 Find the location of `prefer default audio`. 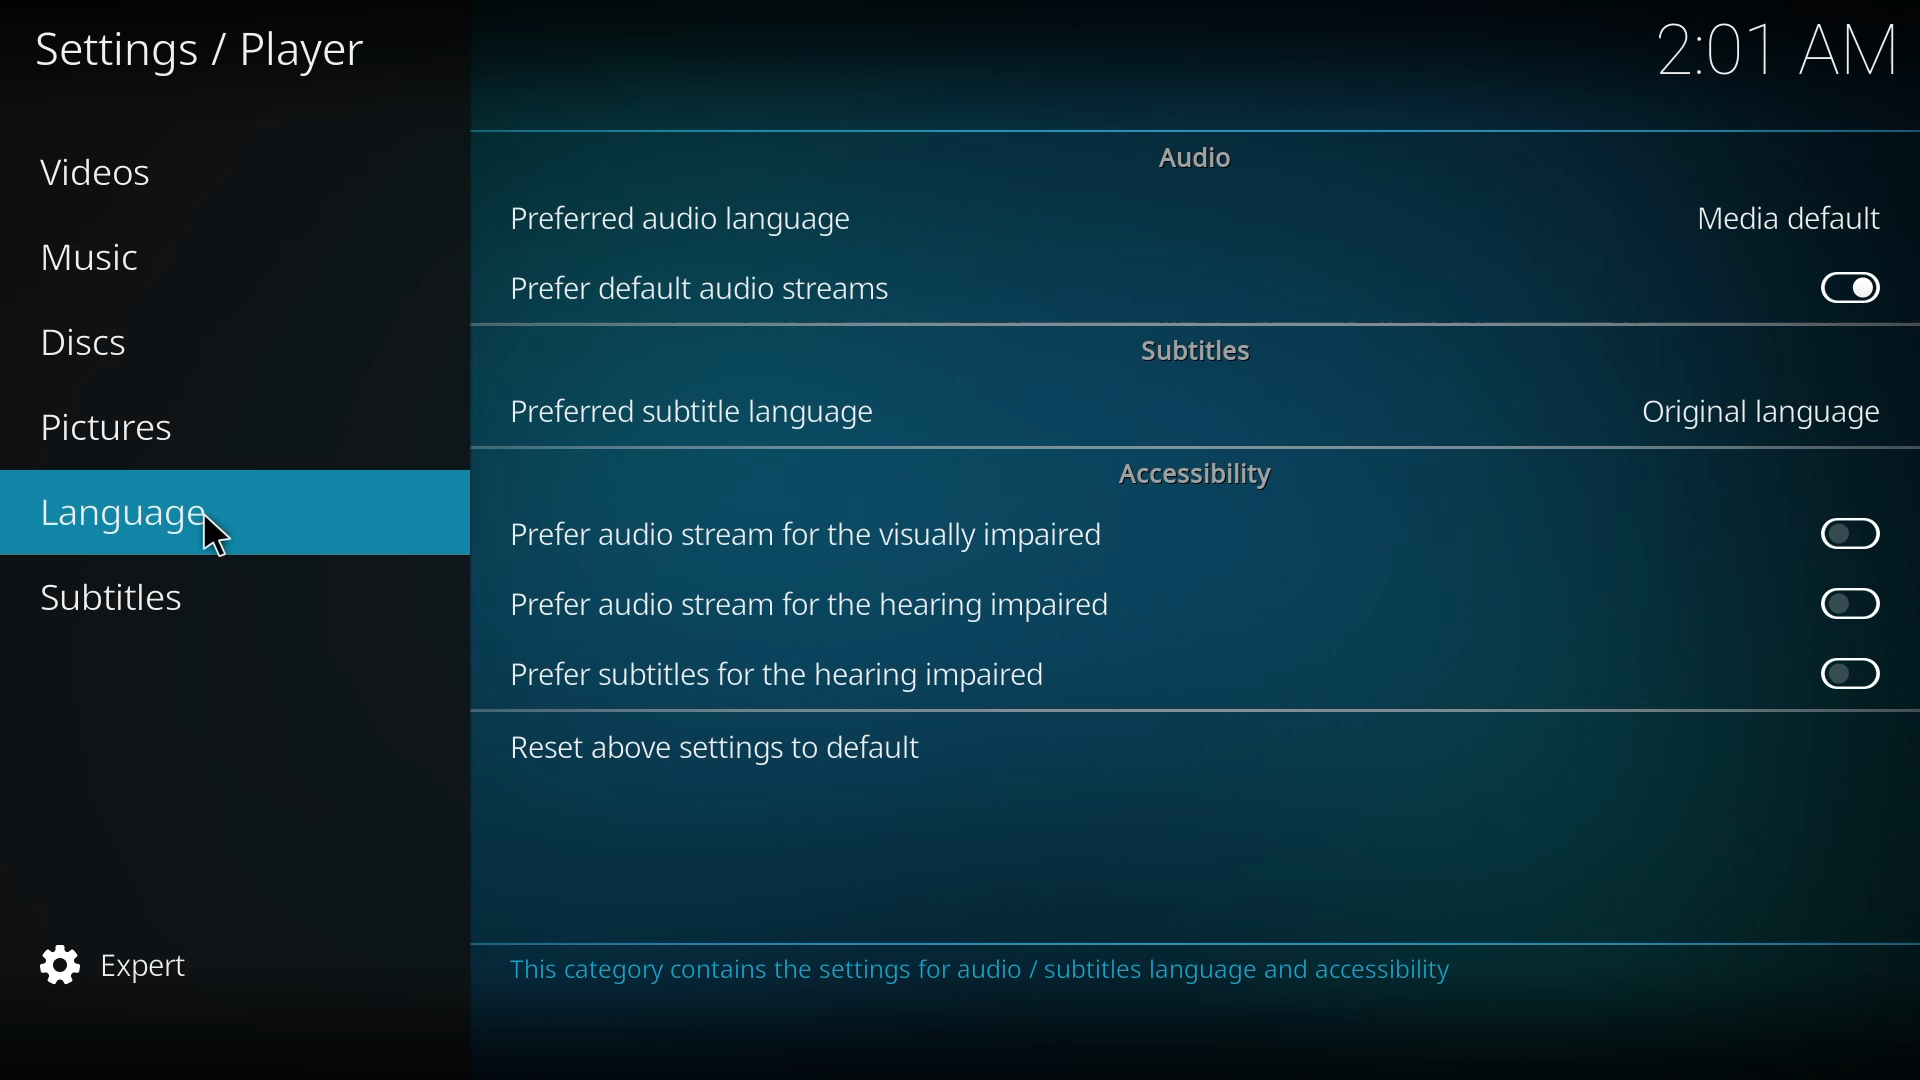

prefer default audio is located at coordinates (704, 292).